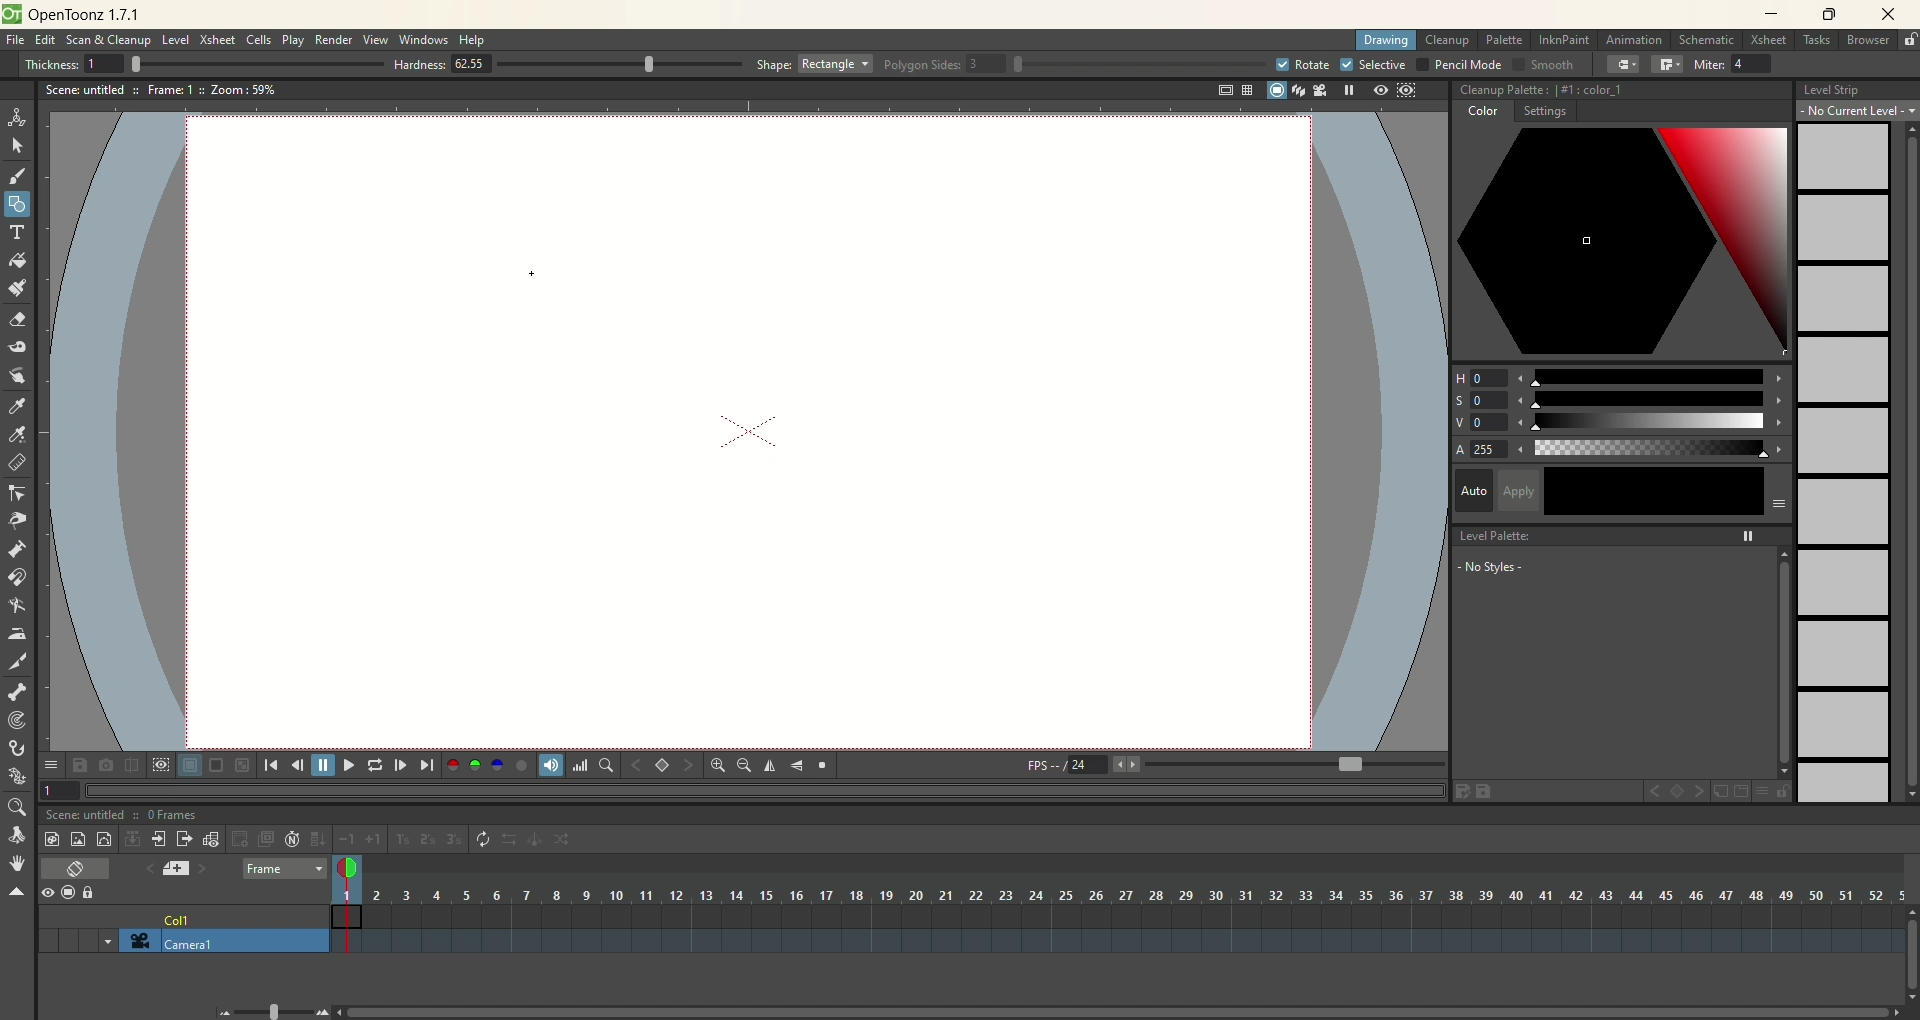 Image resolution: width=1920 pixels, height=1020 pixels. Describe the element at coordinates (1074, 65) in the screenshot. I see `Polygon sides 3` at that location.